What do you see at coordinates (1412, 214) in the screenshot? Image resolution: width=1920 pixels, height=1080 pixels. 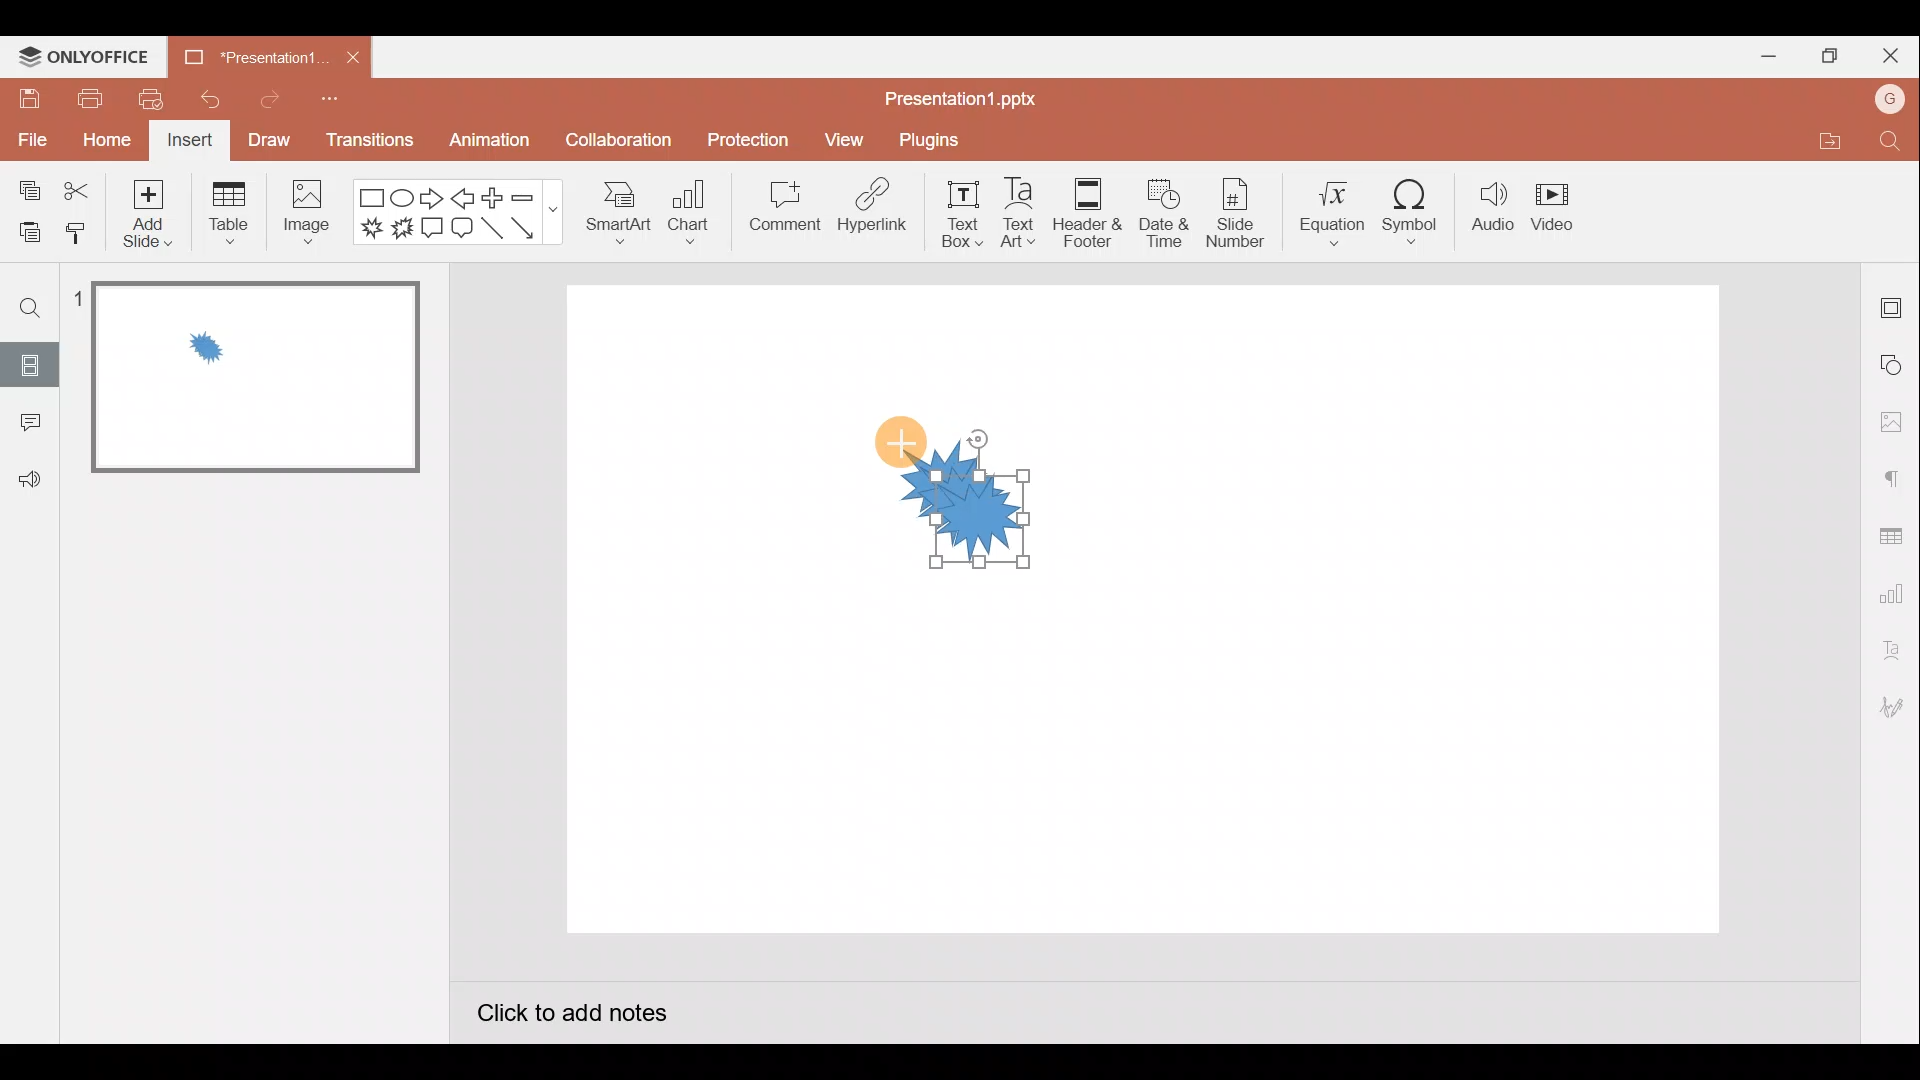 I see `Symbol` at bounding box center [1412, 214].